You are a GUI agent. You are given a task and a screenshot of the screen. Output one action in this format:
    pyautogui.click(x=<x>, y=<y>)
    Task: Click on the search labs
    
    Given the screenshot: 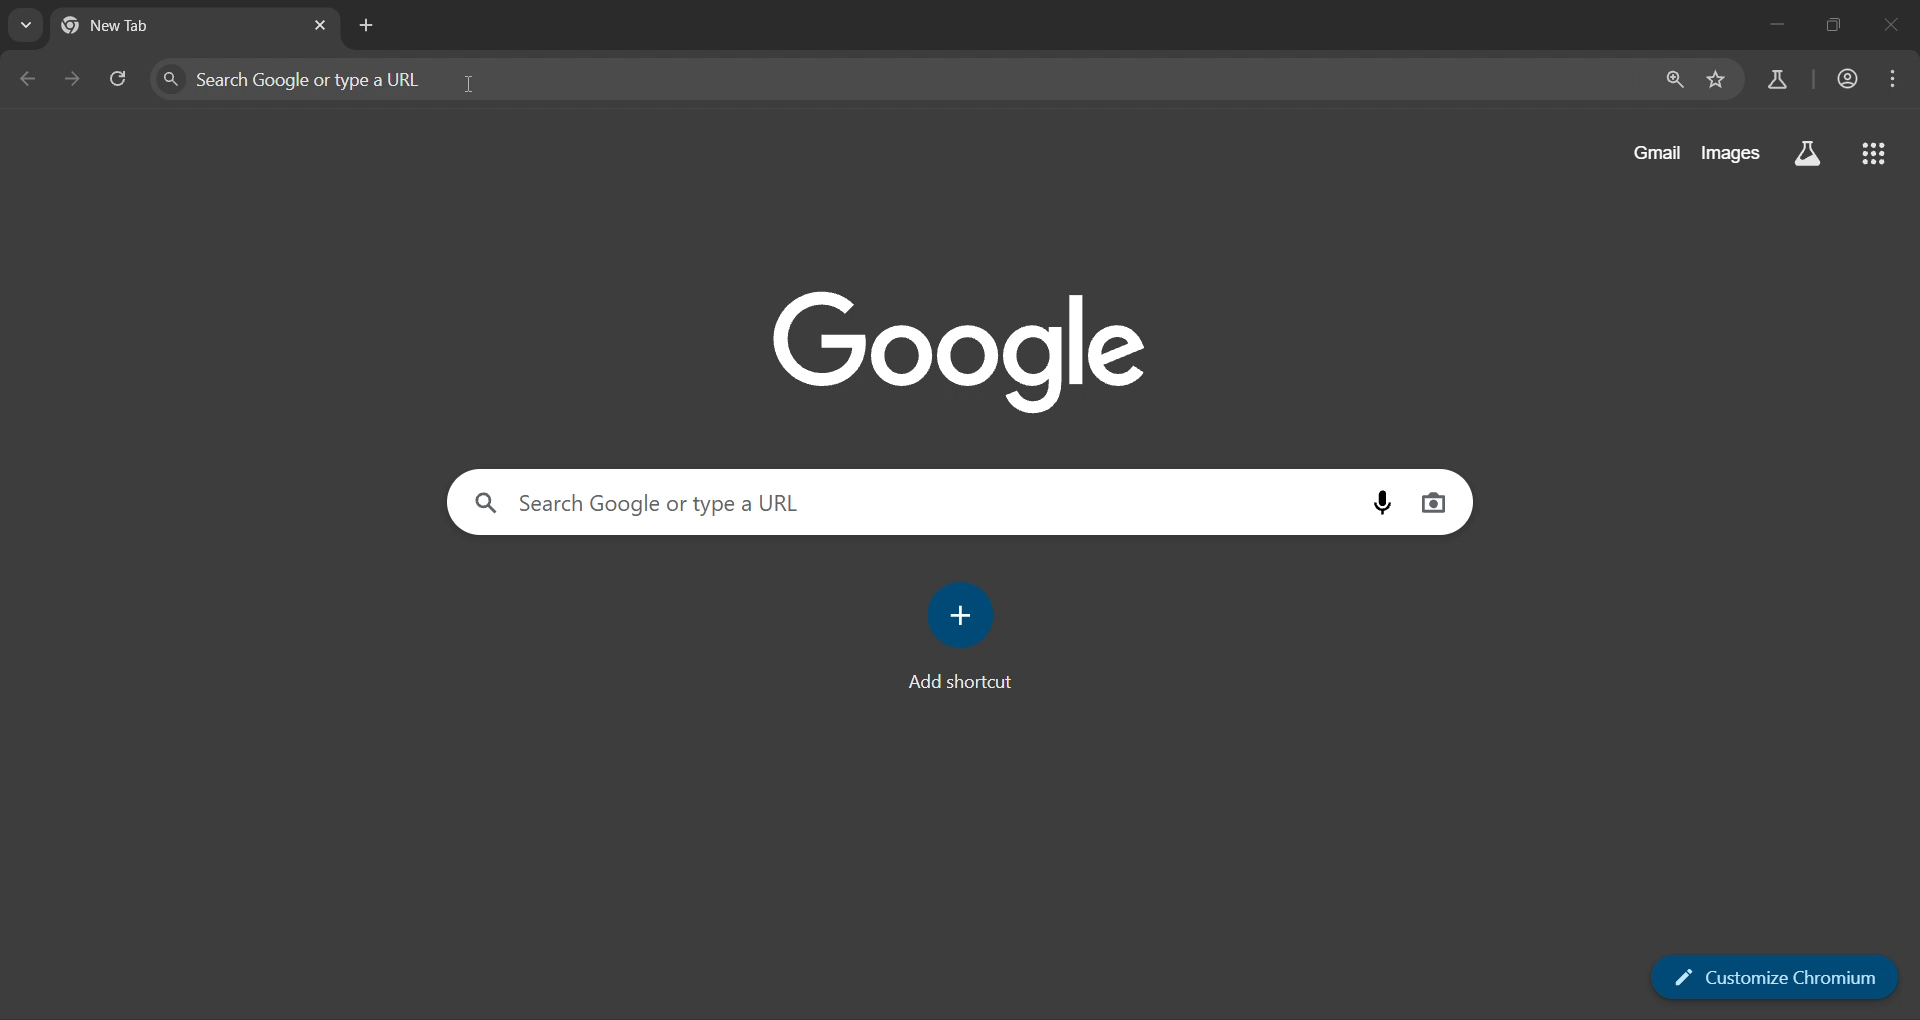 What is the action you would take?
    pyautogui.click(x=1777, y=82)
    